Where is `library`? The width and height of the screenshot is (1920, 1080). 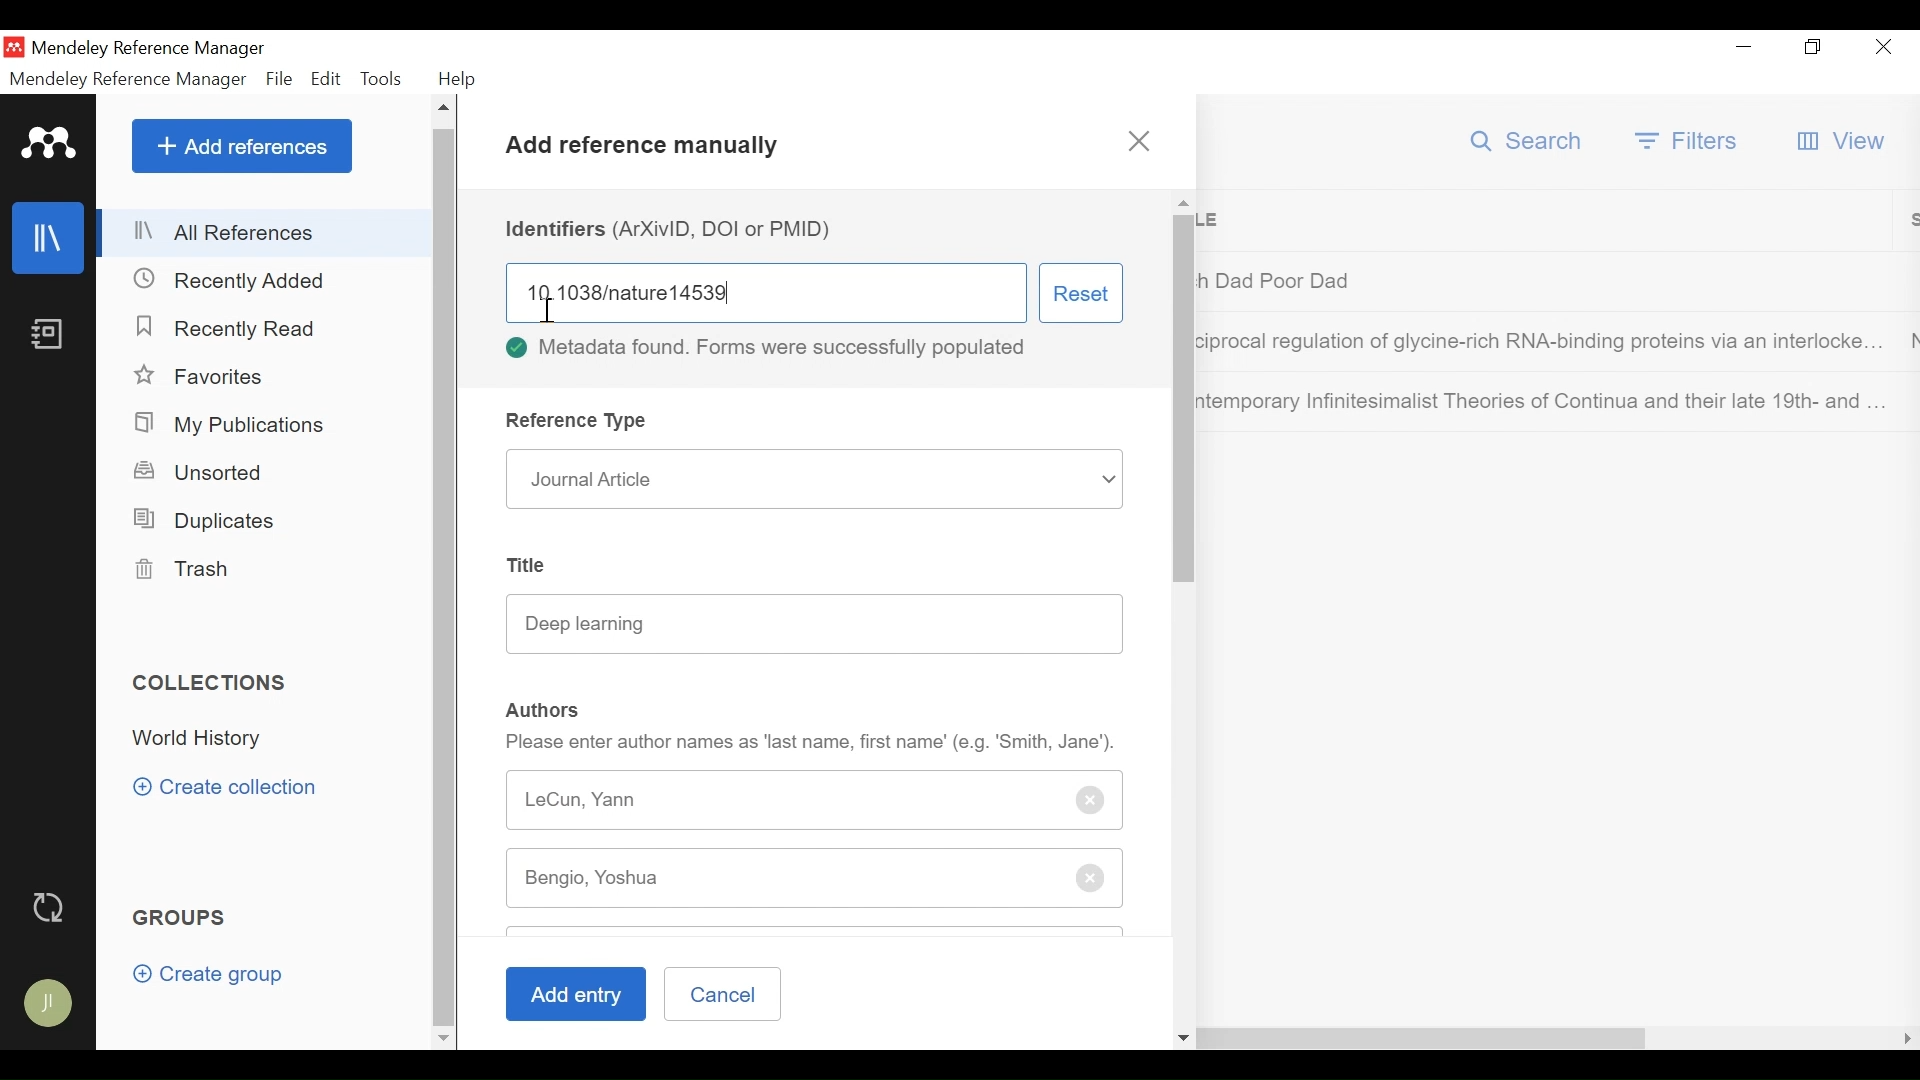 library is located at coordinates (50, 238).